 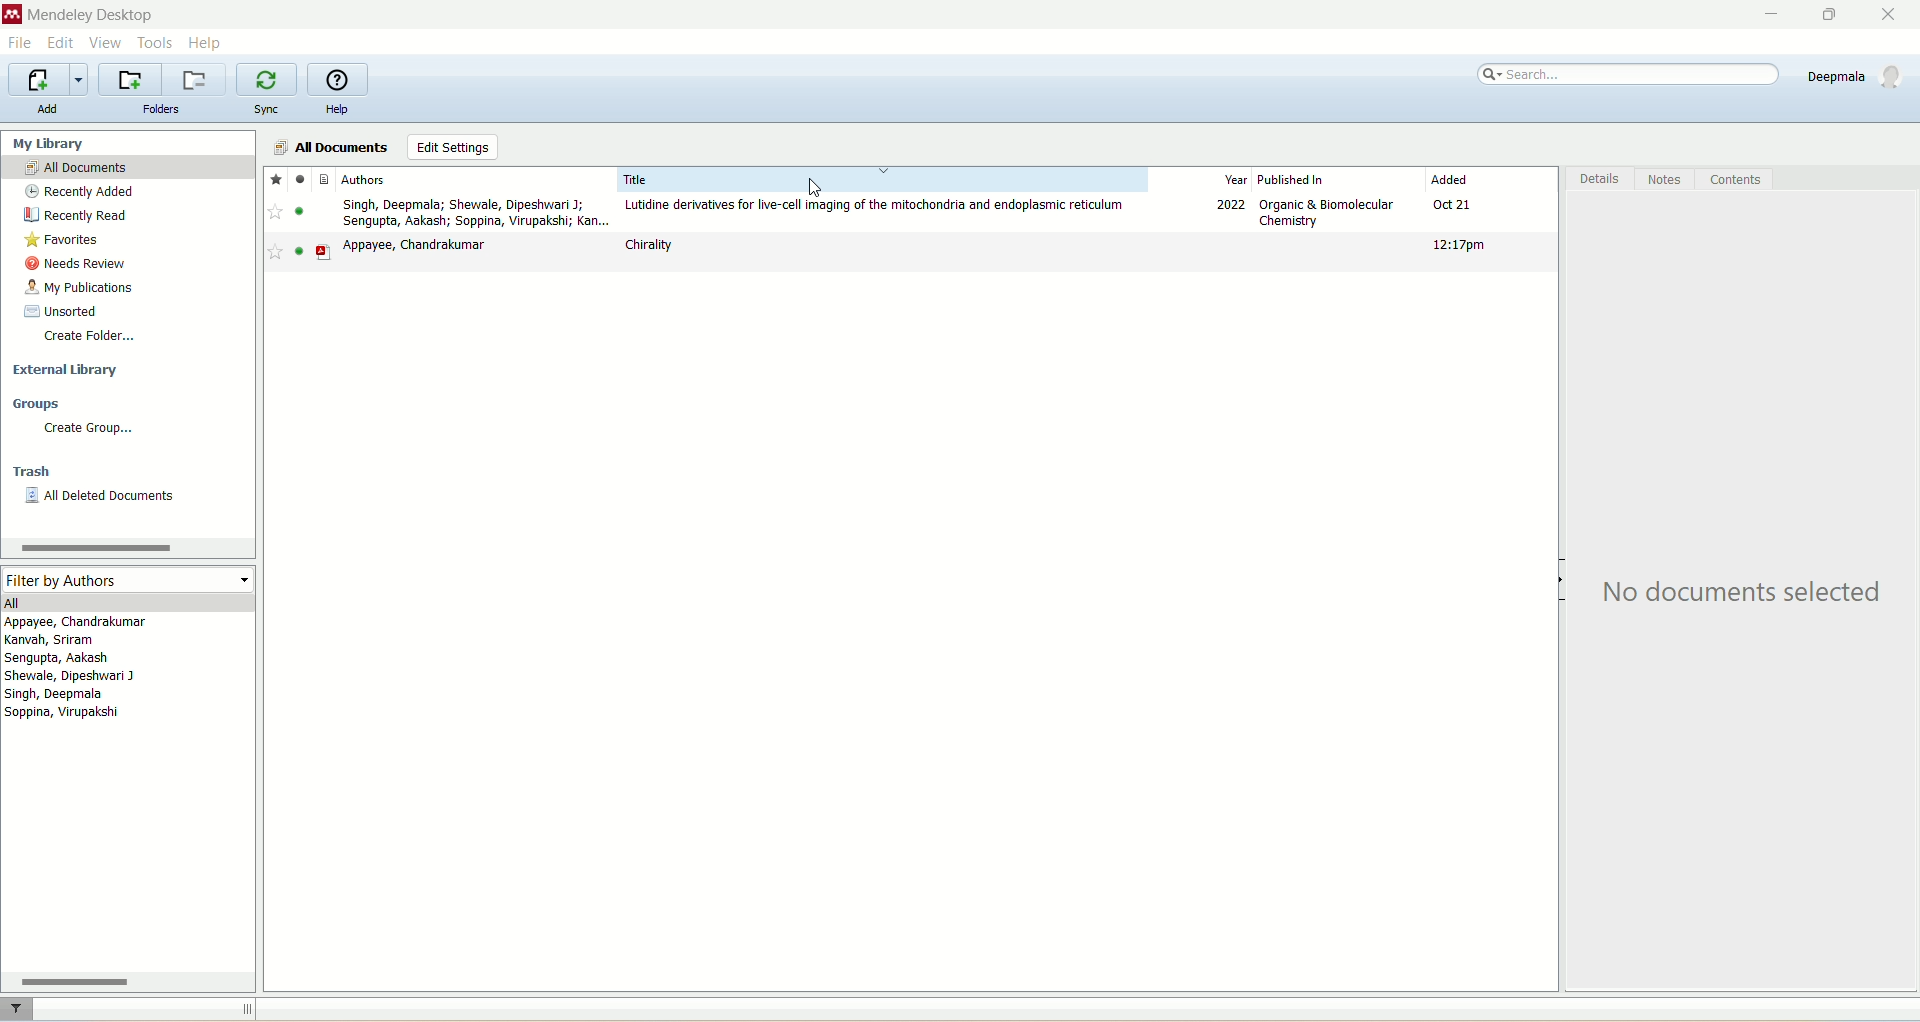 I want to click on all deleted documents, so click(x=106, y=500).